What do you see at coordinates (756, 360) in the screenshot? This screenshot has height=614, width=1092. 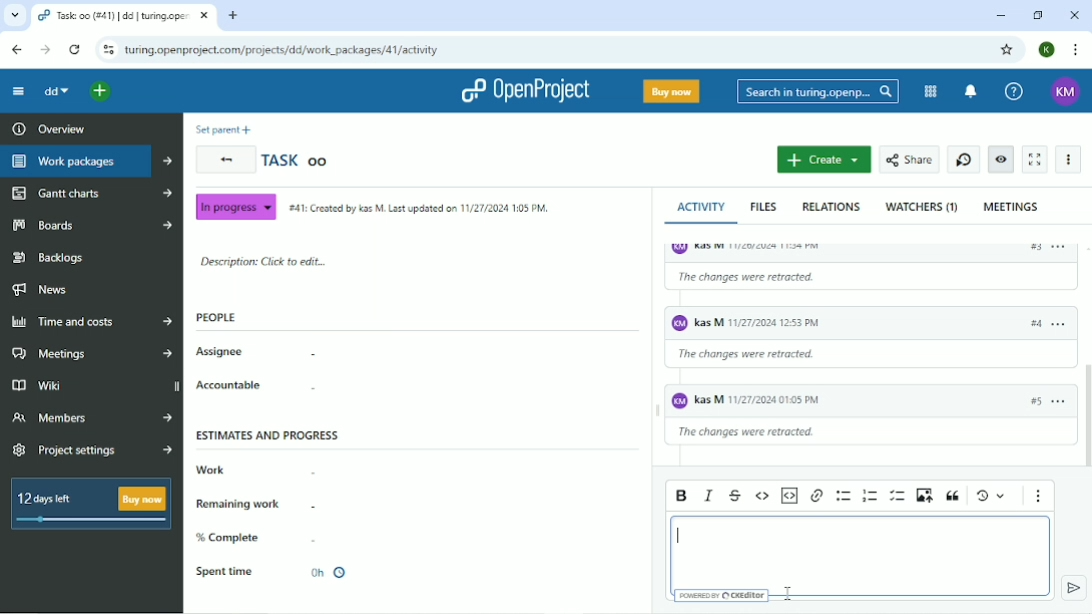 I see `The changes were retracted` at bounding box center [756, 360].